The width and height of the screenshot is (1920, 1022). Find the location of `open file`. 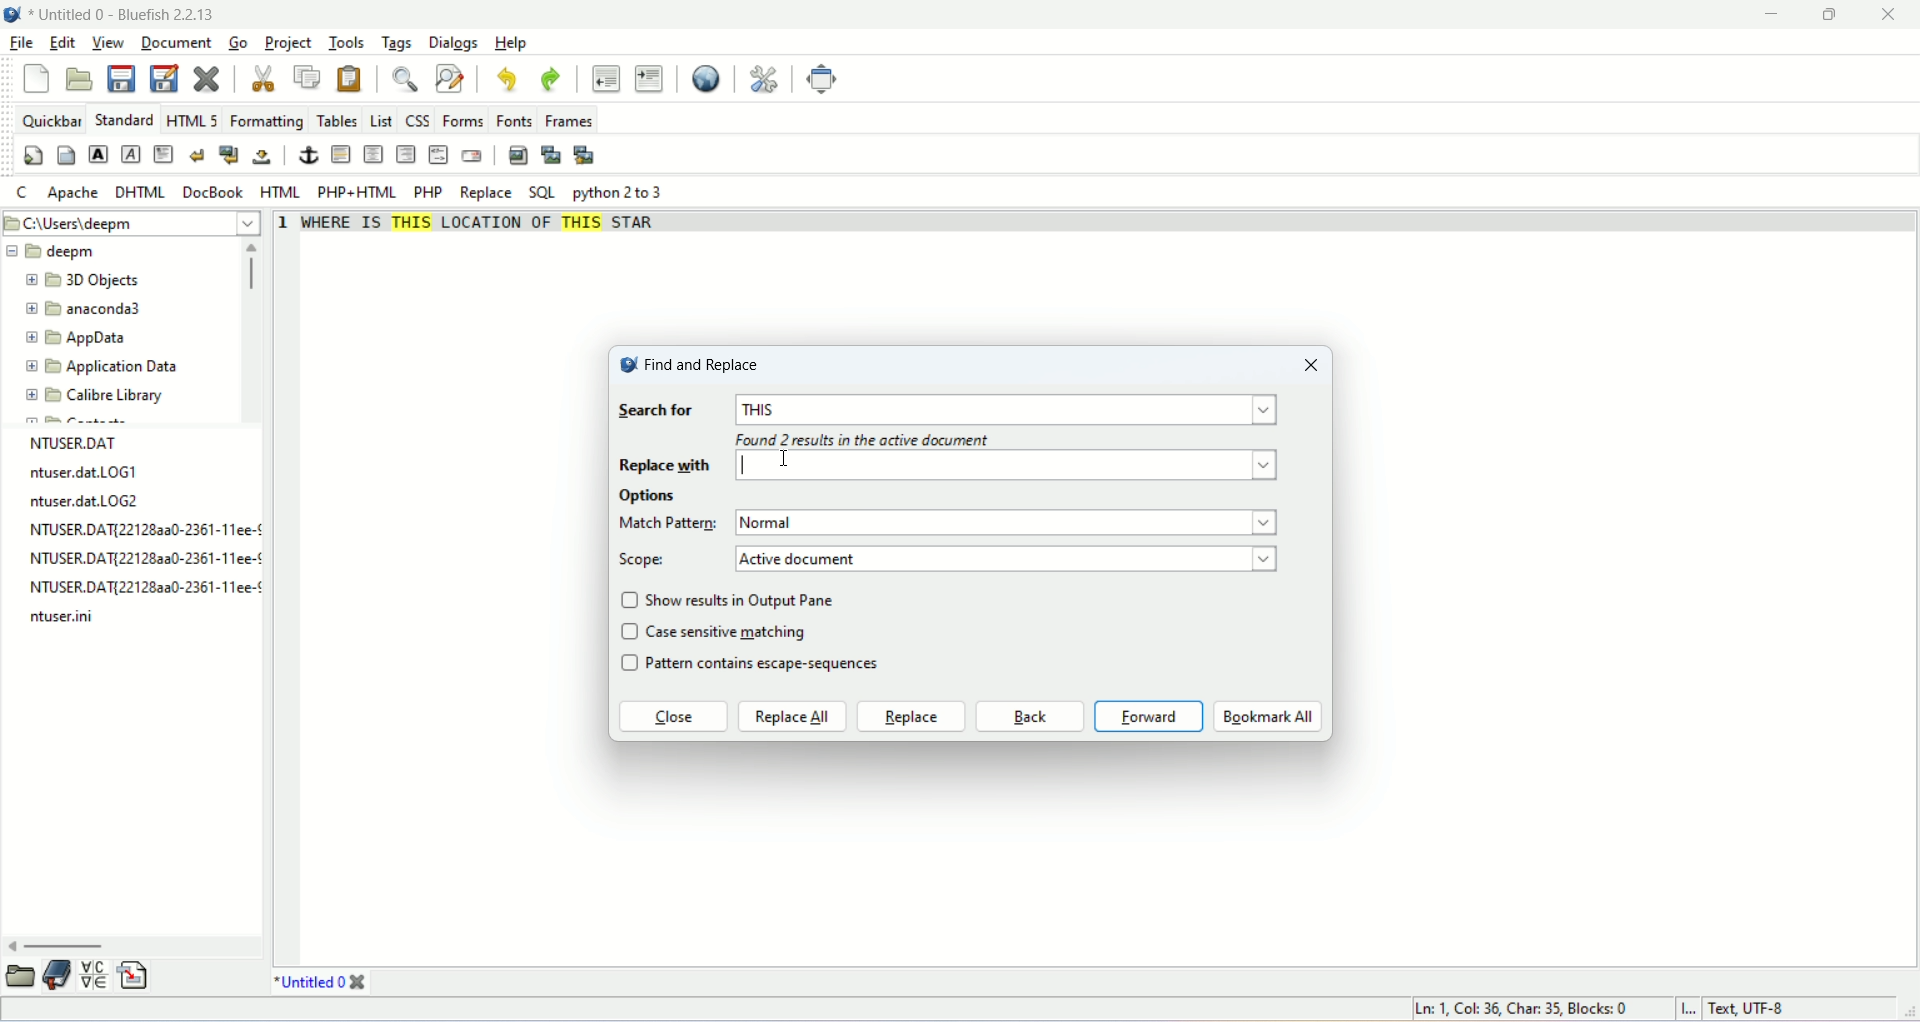

open file is located at coordinates (77, 80).